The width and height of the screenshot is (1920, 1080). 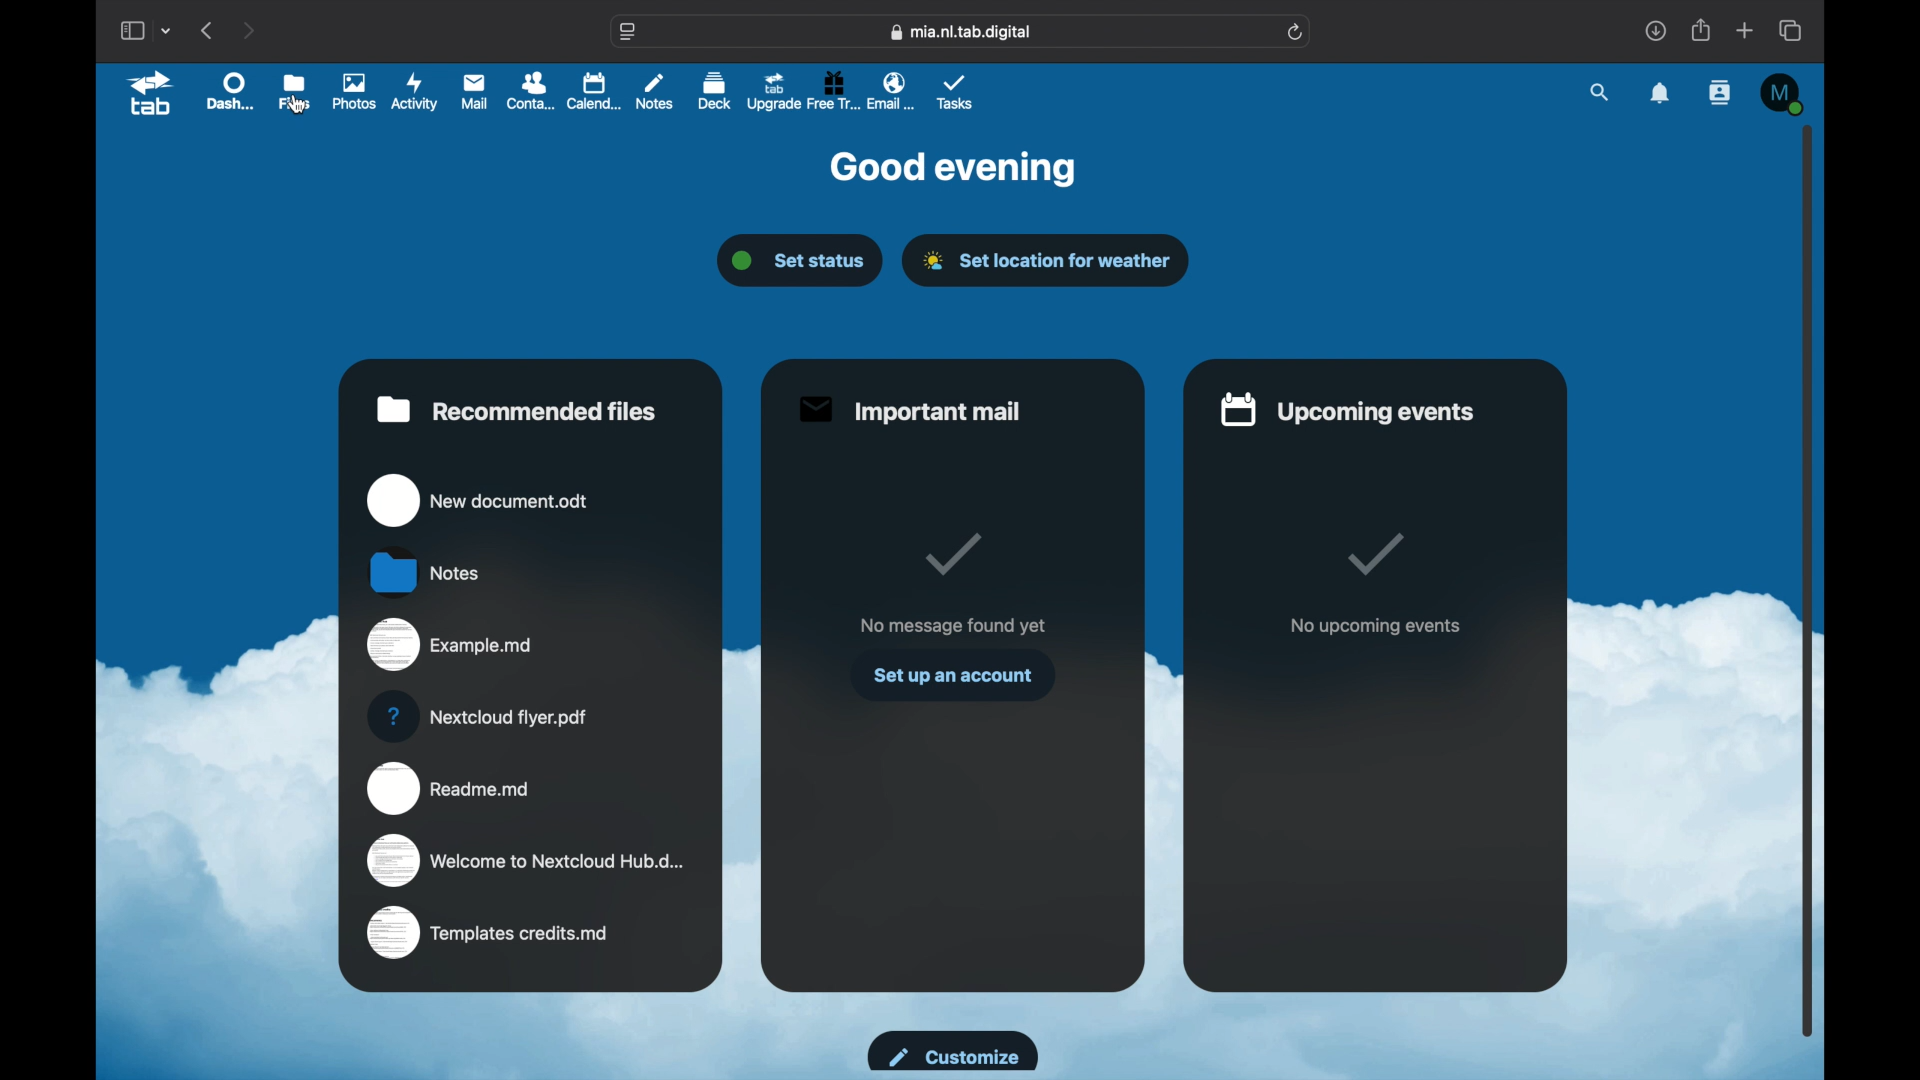 I want to click on set up an account , so click(x=954, y=676).